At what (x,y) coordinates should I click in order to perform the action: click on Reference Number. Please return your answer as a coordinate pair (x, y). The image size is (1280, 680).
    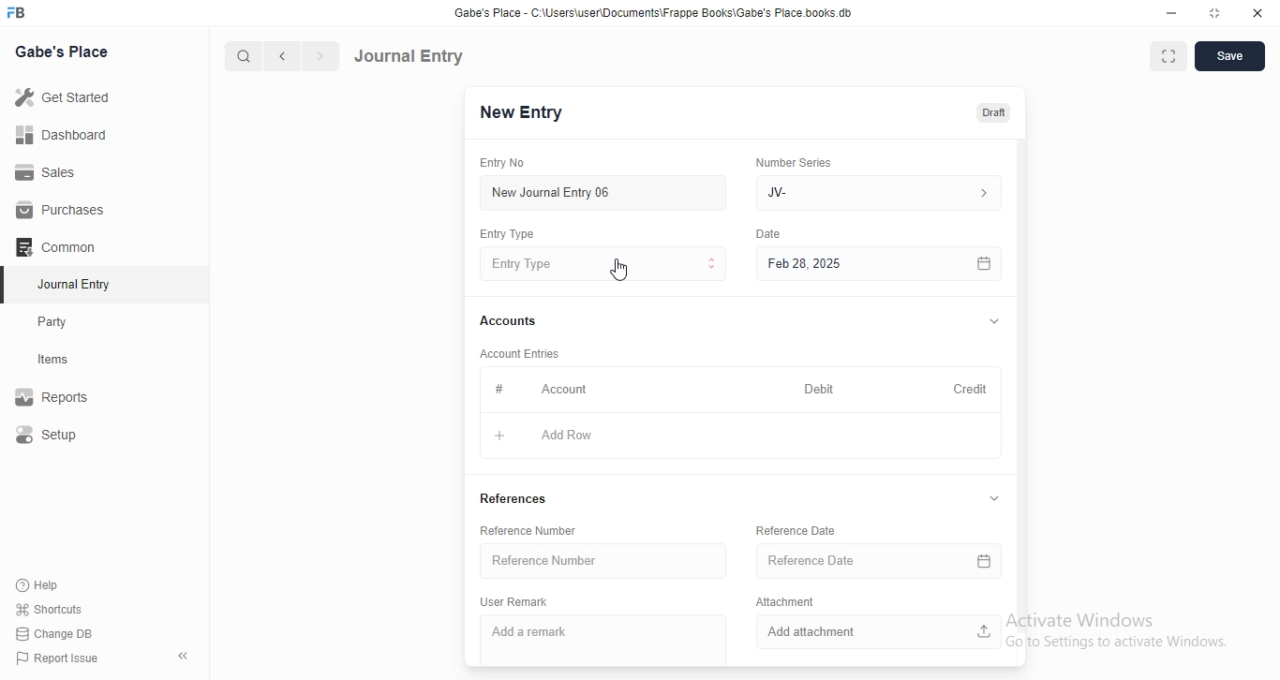
    Looking at the image, I should click on (602, 560).